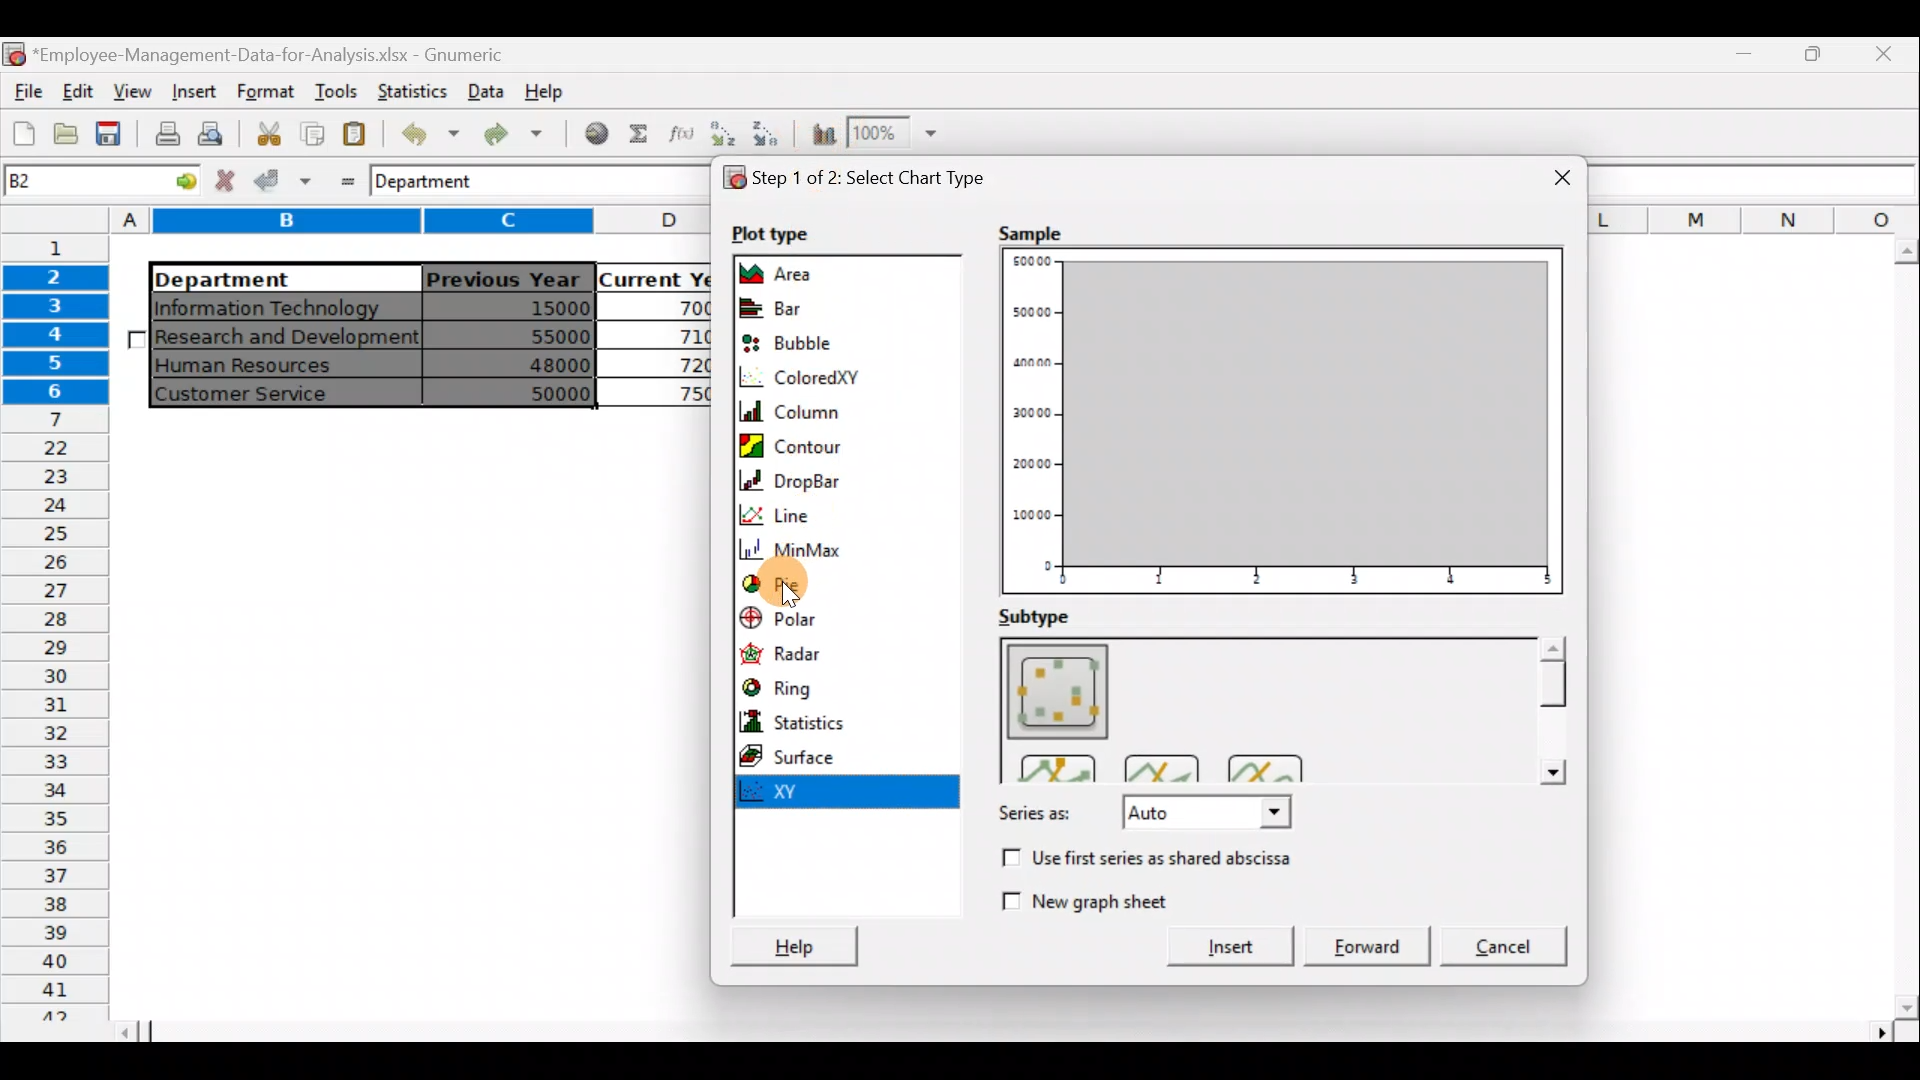 Image resolution: width=1920 pixels, height=1080 pixels. I want to click on Edit a function in the current cell, so click(680, 133).